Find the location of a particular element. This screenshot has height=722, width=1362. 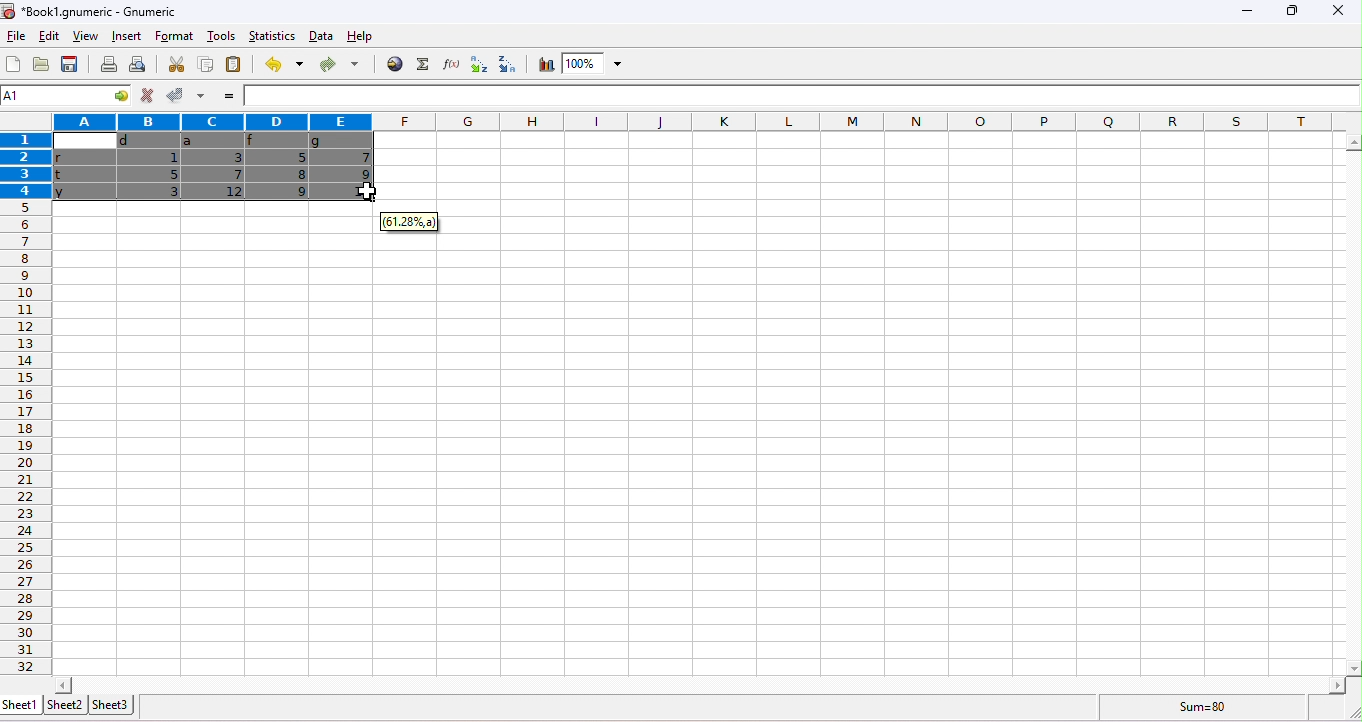

reject is located at coordinates (146, 95).